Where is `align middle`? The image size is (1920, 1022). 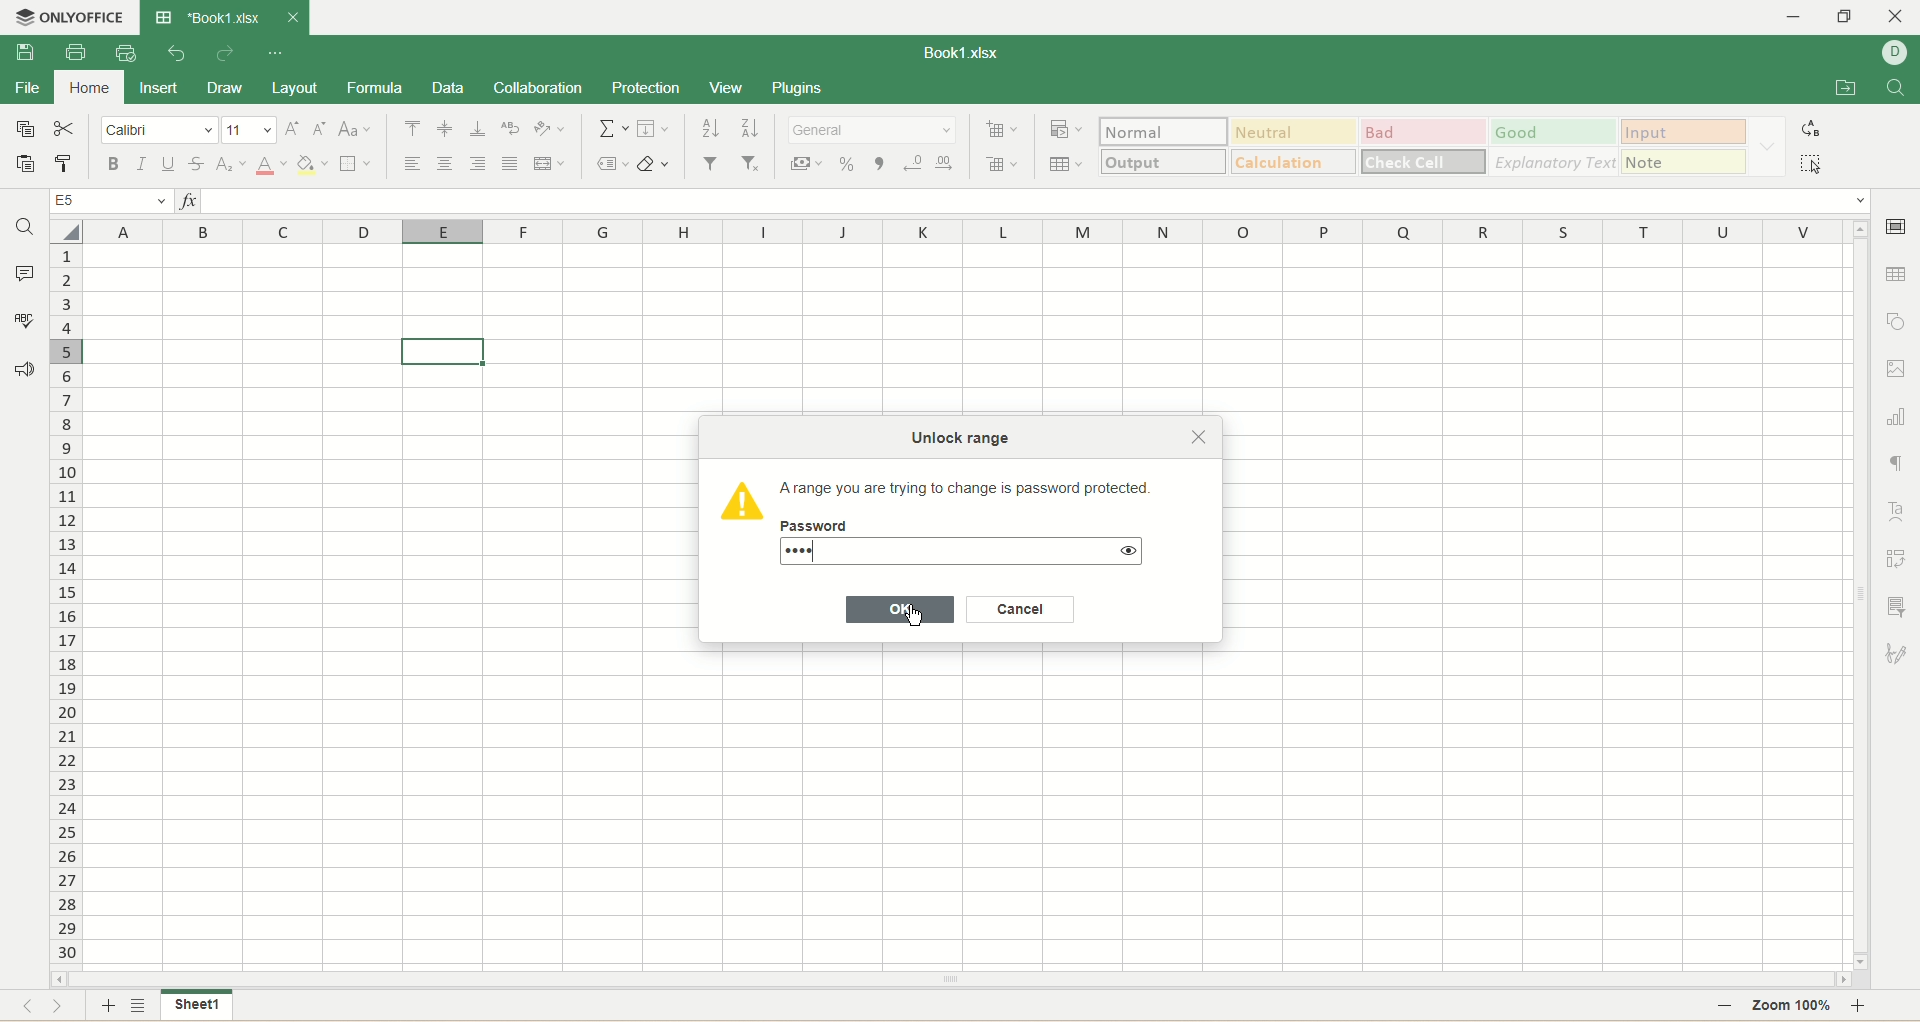 align middle is located at coordinates (445, 129).